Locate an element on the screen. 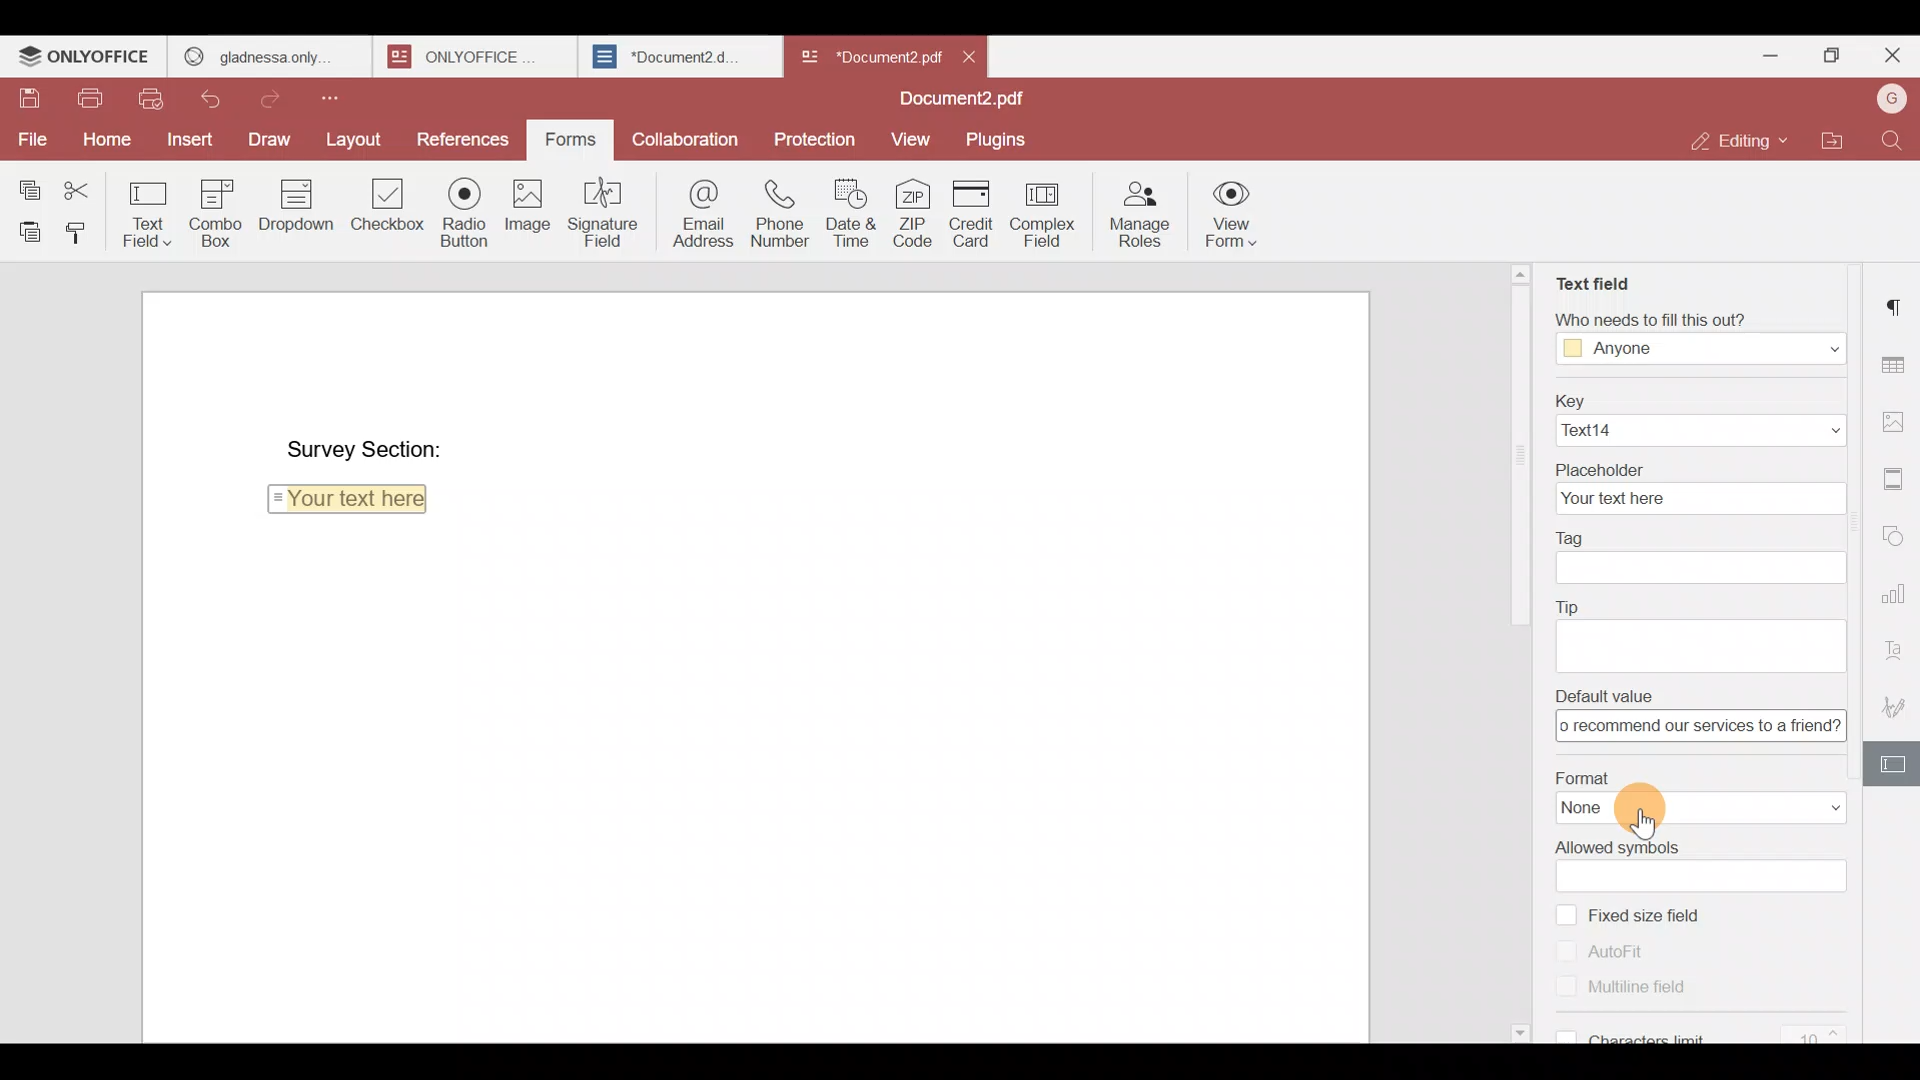 The height and width of the screenshot is (1080, 1920). Survey Section: is located at coordinates (365, 441).